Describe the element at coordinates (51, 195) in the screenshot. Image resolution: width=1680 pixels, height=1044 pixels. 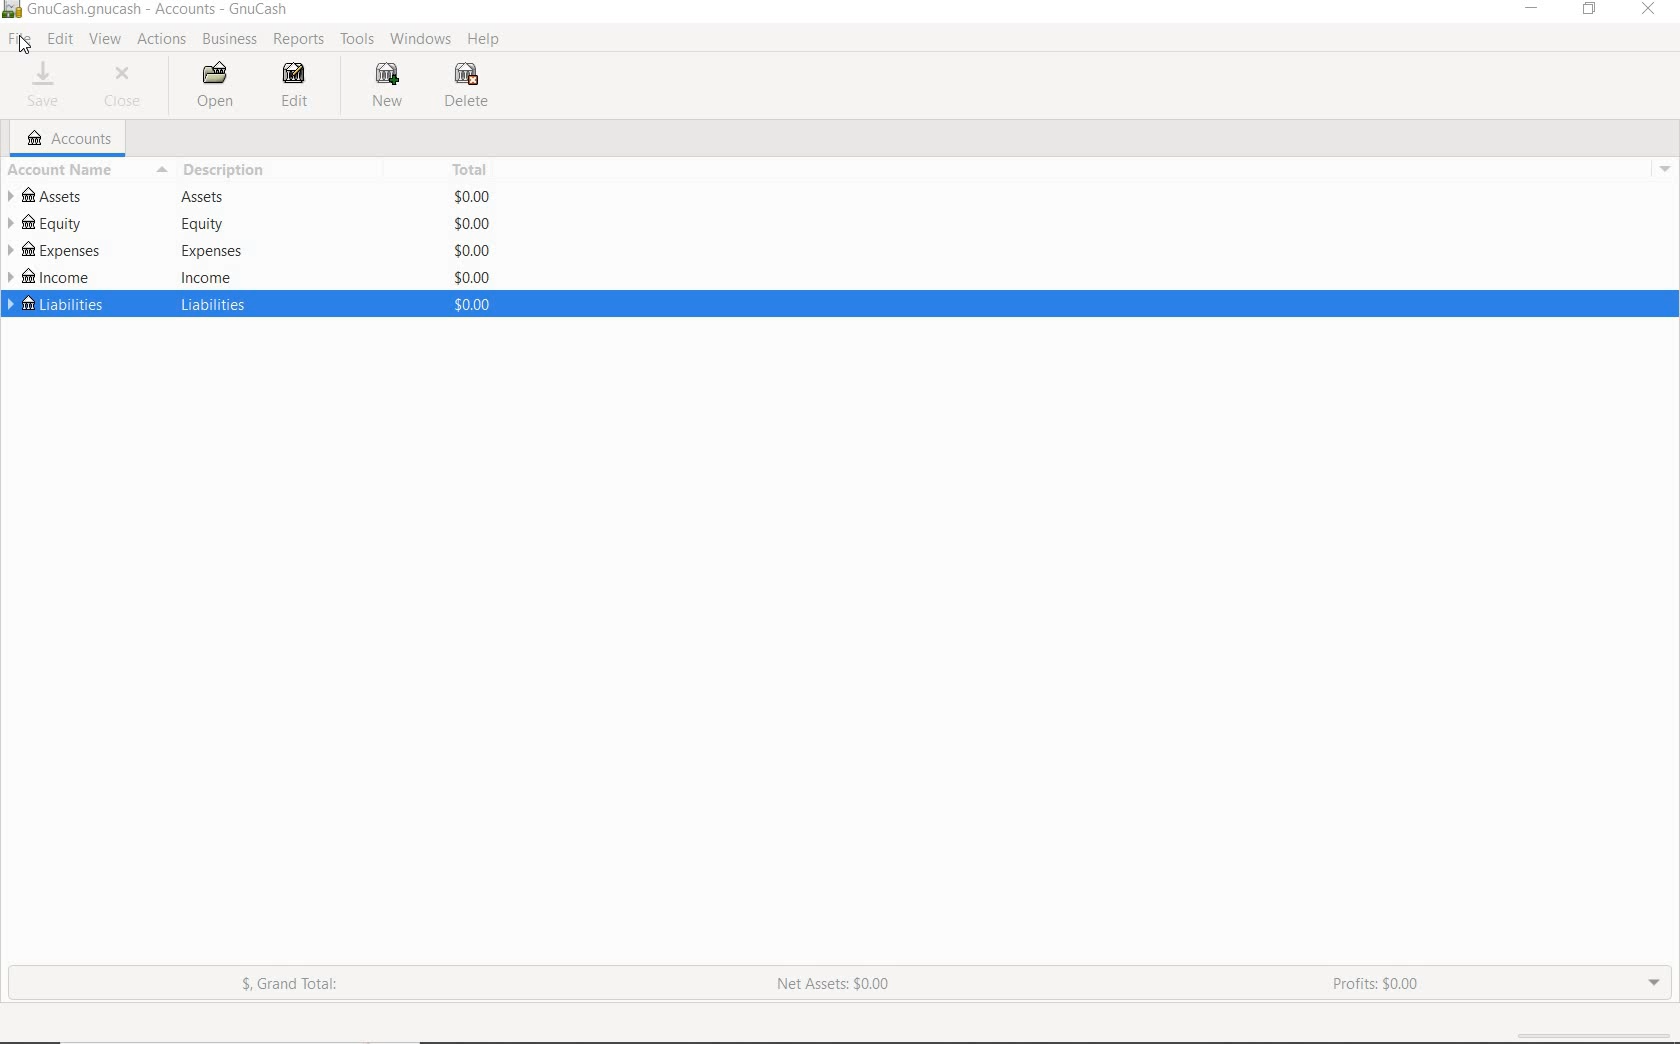
I see `ASSETS` at that location.